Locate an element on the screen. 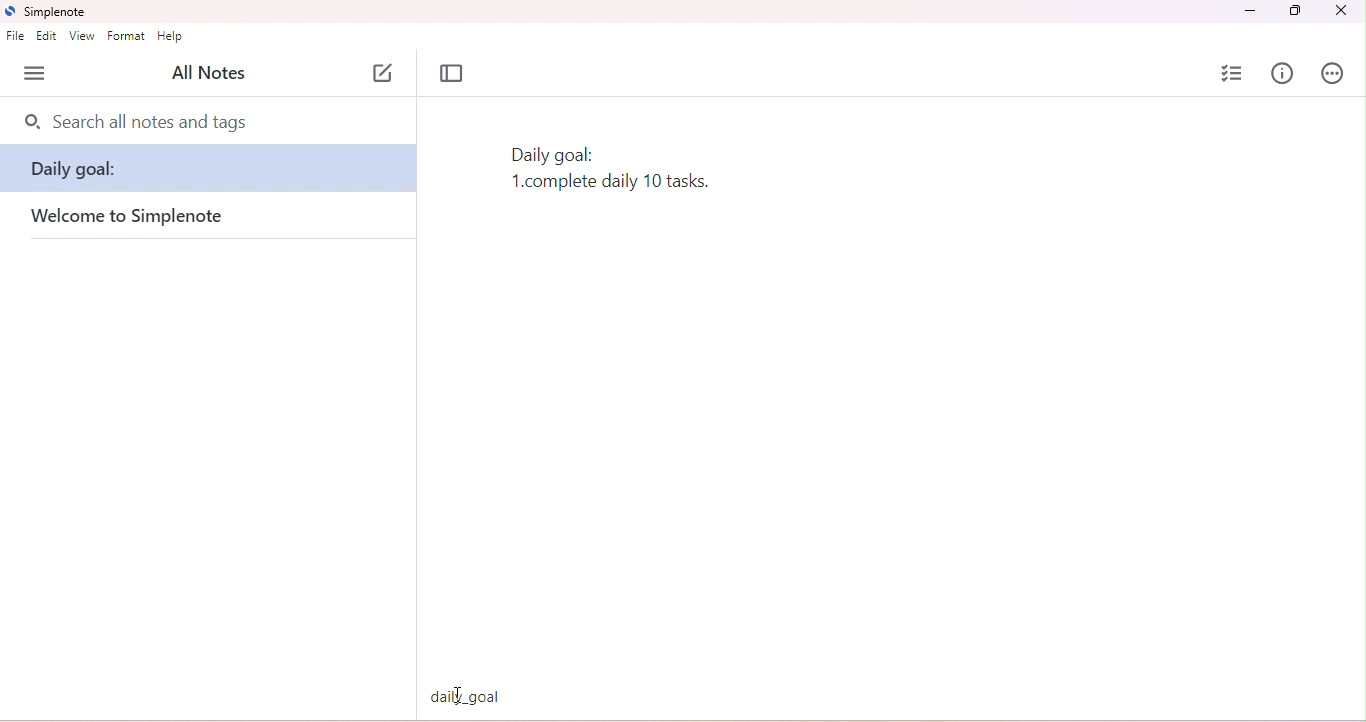 This screenshot has height=722, width=1366. info is located at coordinates (1281, 73).